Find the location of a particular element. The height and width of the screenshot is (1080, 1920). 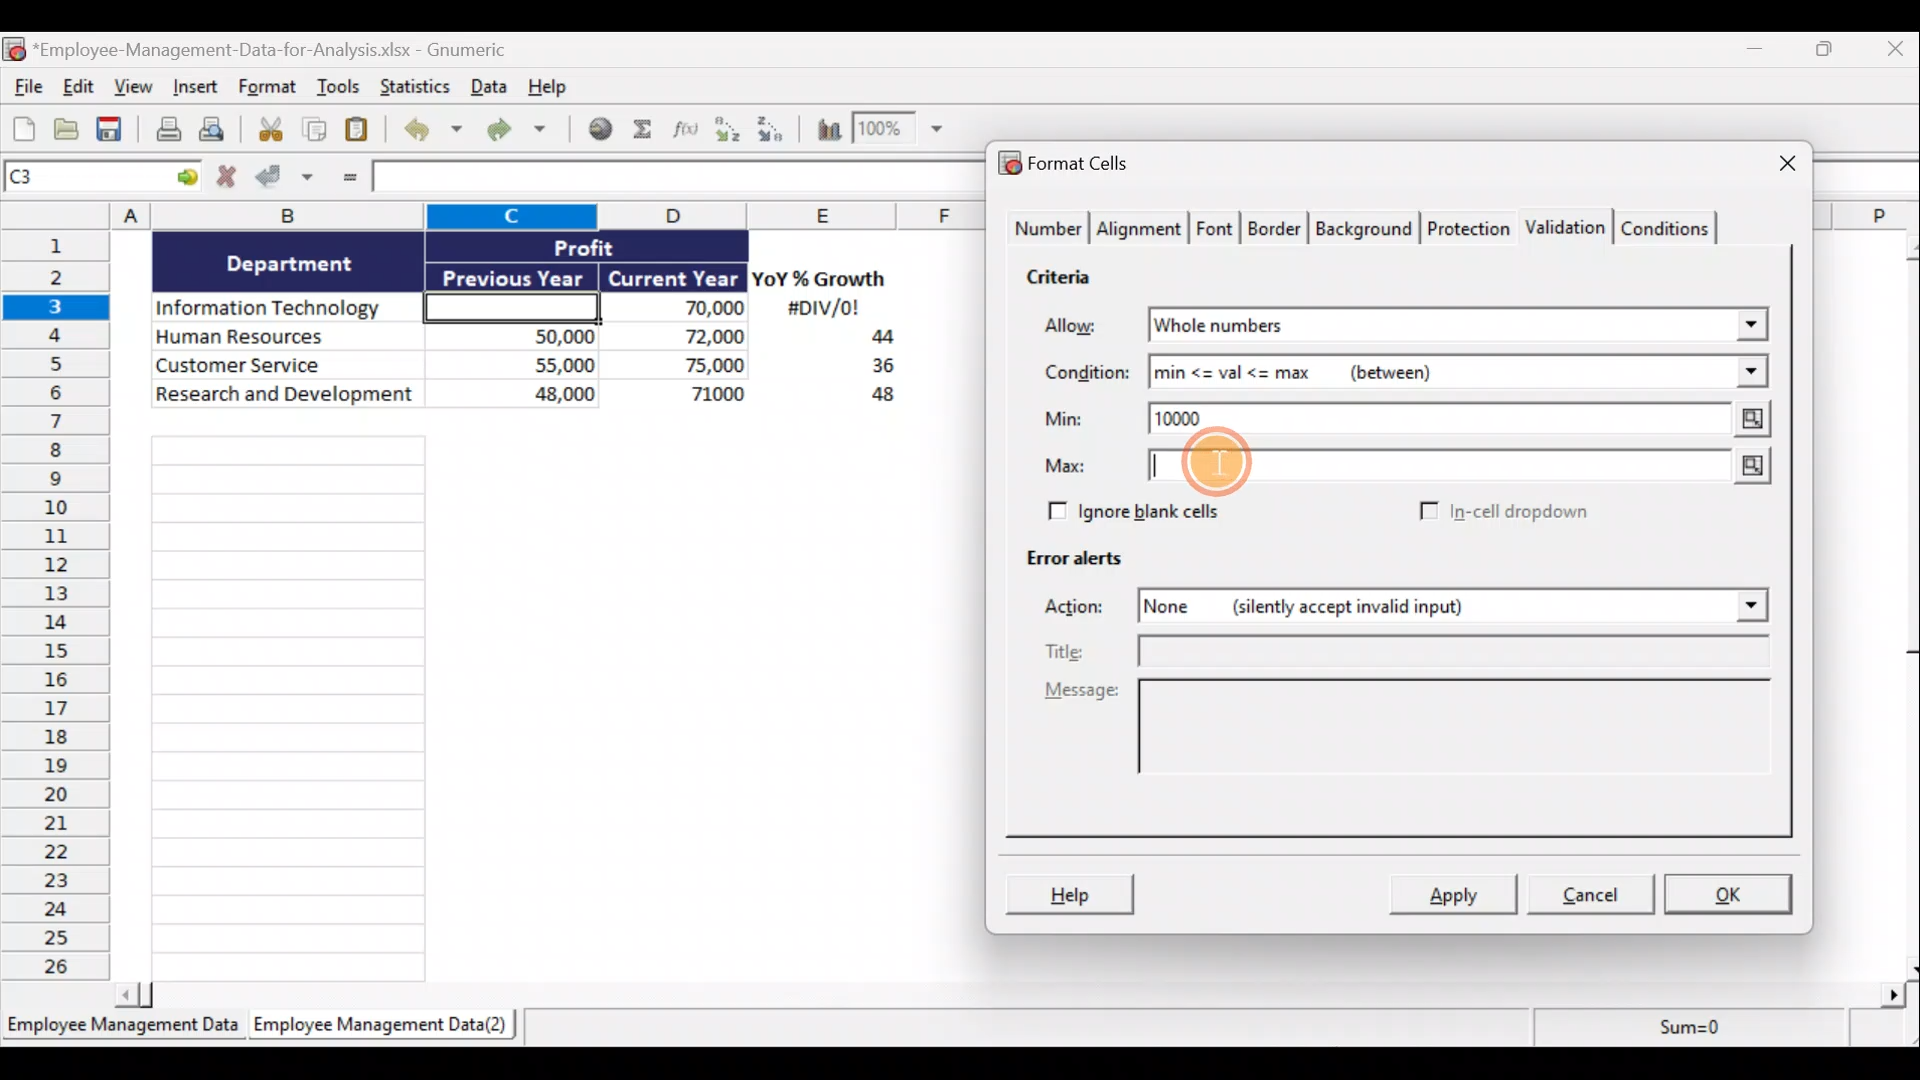

#DIV/0! is located at coordinates (822, 309).